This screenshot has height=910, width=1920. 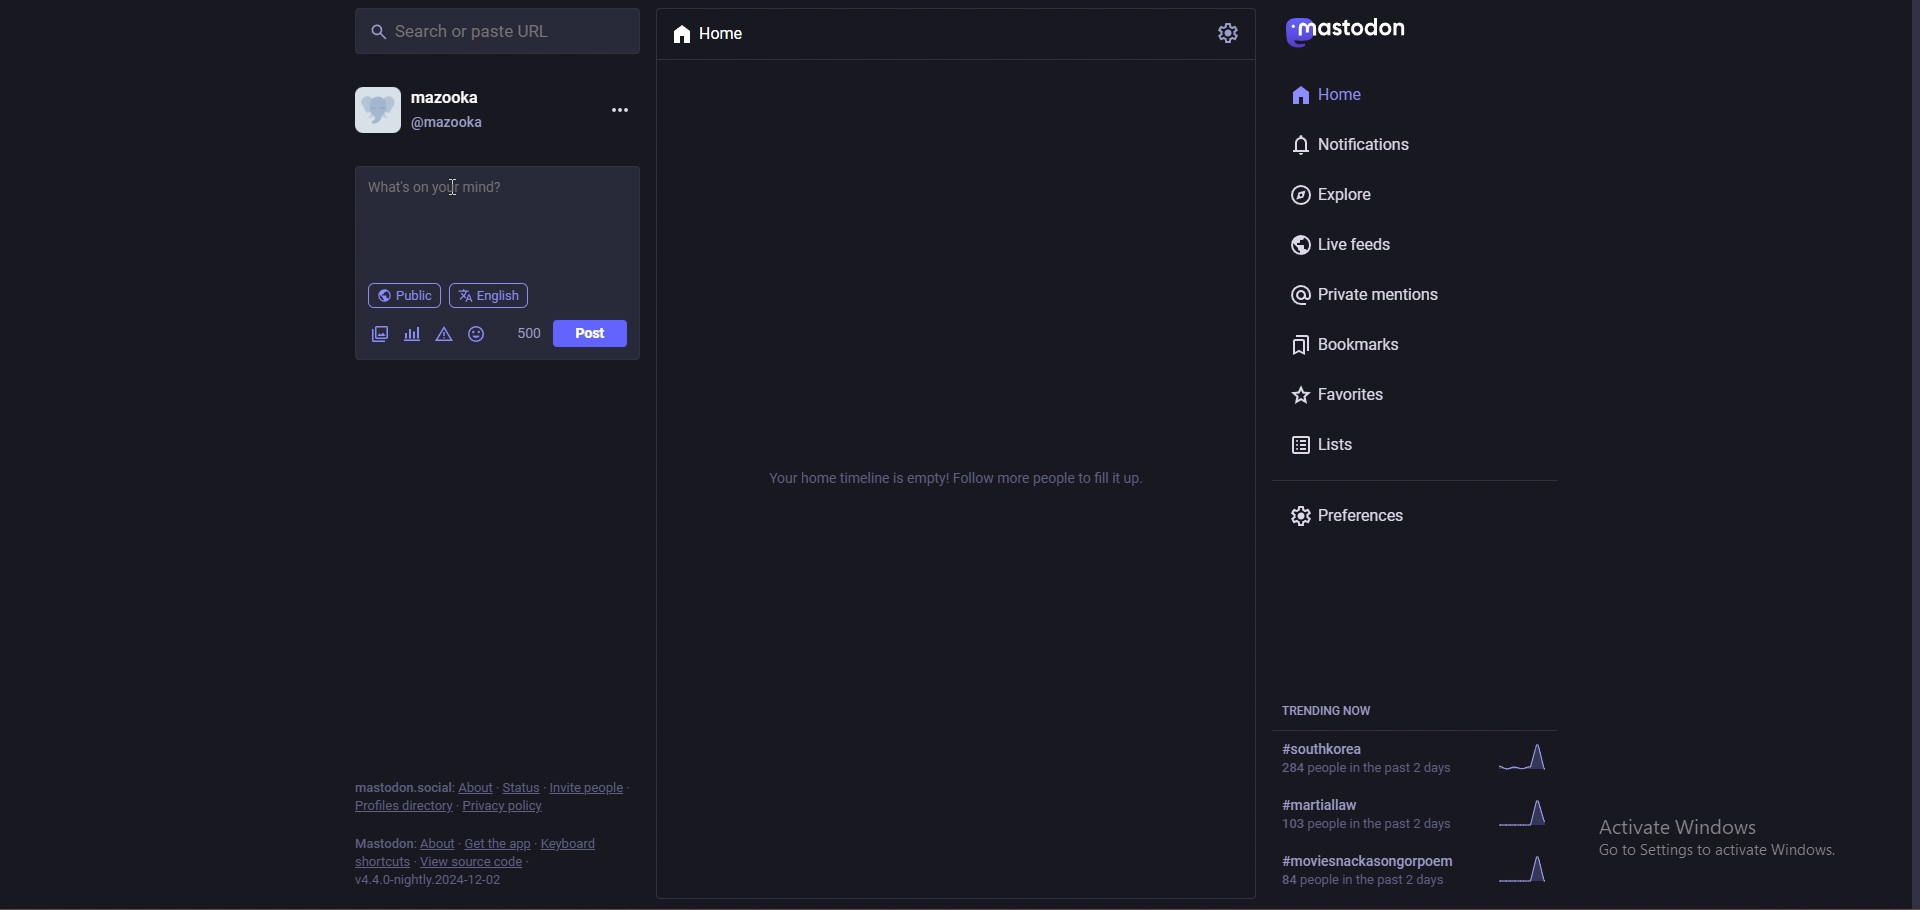 I want to click on bookmarks, so click(x=1392, y=348).